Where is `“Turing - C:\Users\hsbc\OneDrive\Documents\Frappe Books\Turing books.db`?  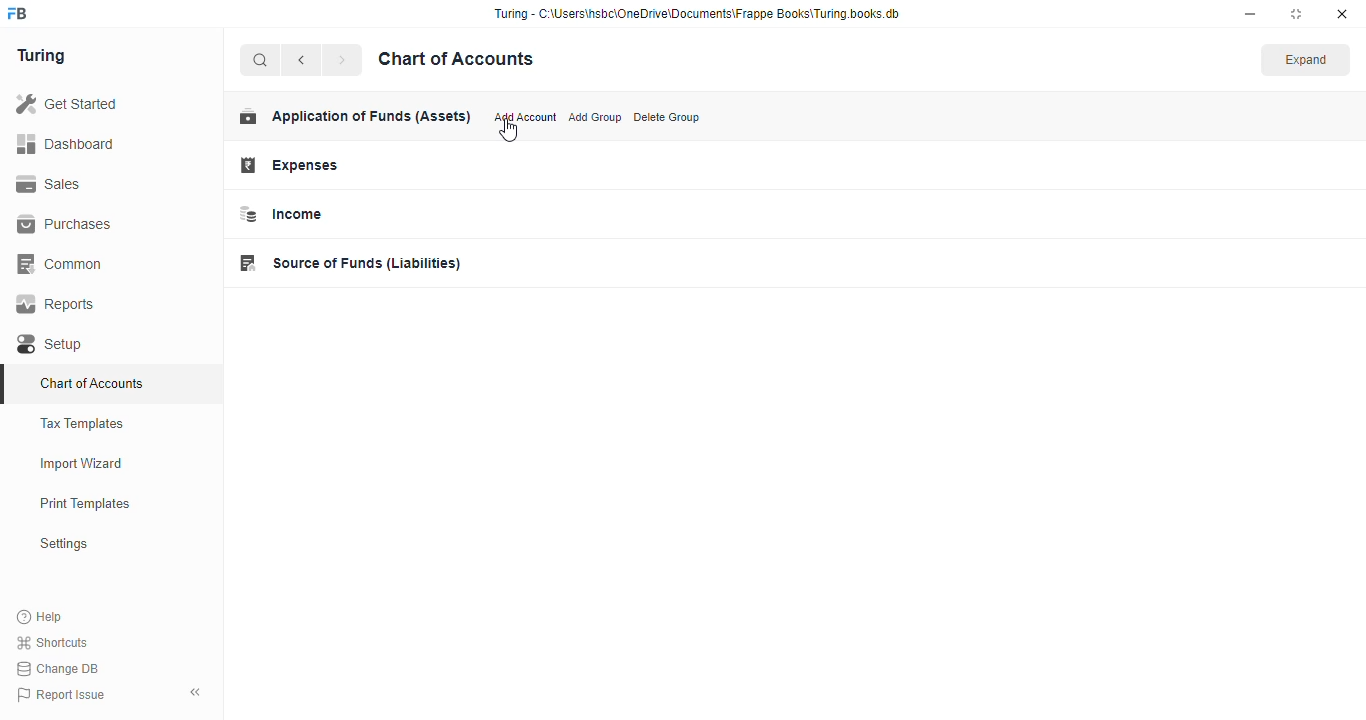
“Turing - C:\Users\hsbc\OneDrive\Documents\Frappe Books\Turing books.db is located at coordinates (696, 13).